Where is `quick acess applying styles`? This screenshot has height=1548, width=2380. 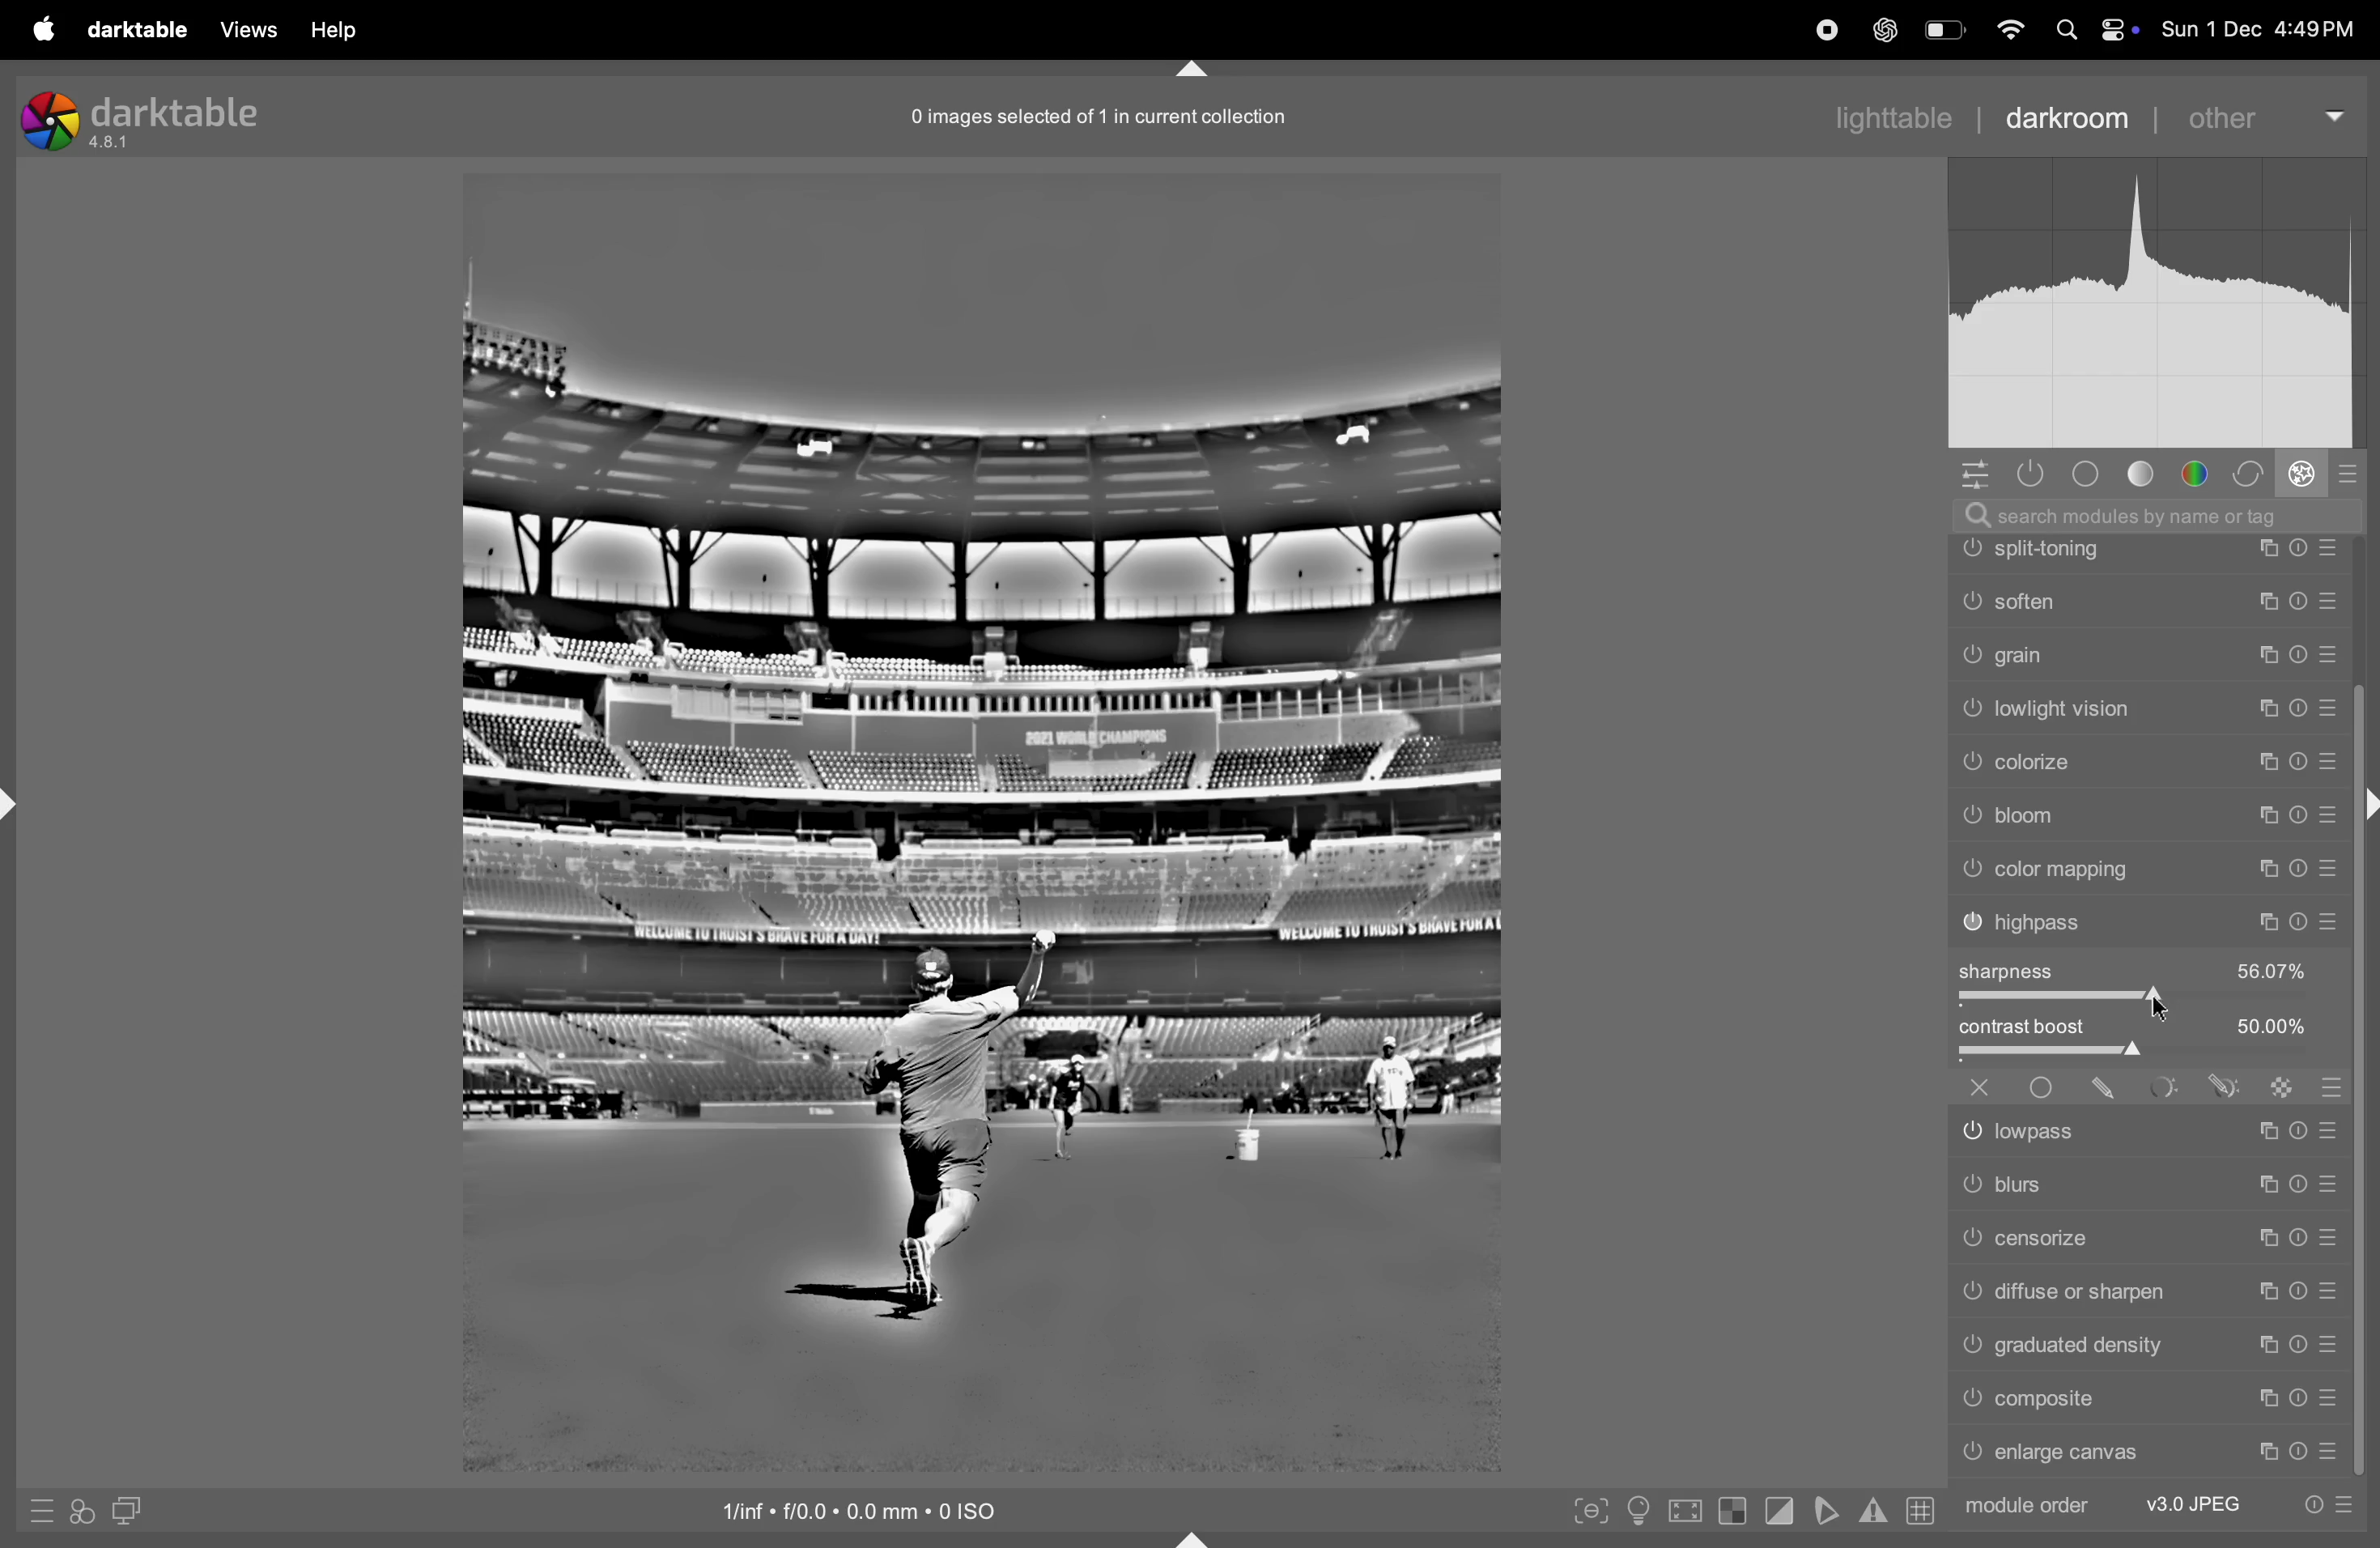 quick acess applying styles is located at coordinates (78, 1515).